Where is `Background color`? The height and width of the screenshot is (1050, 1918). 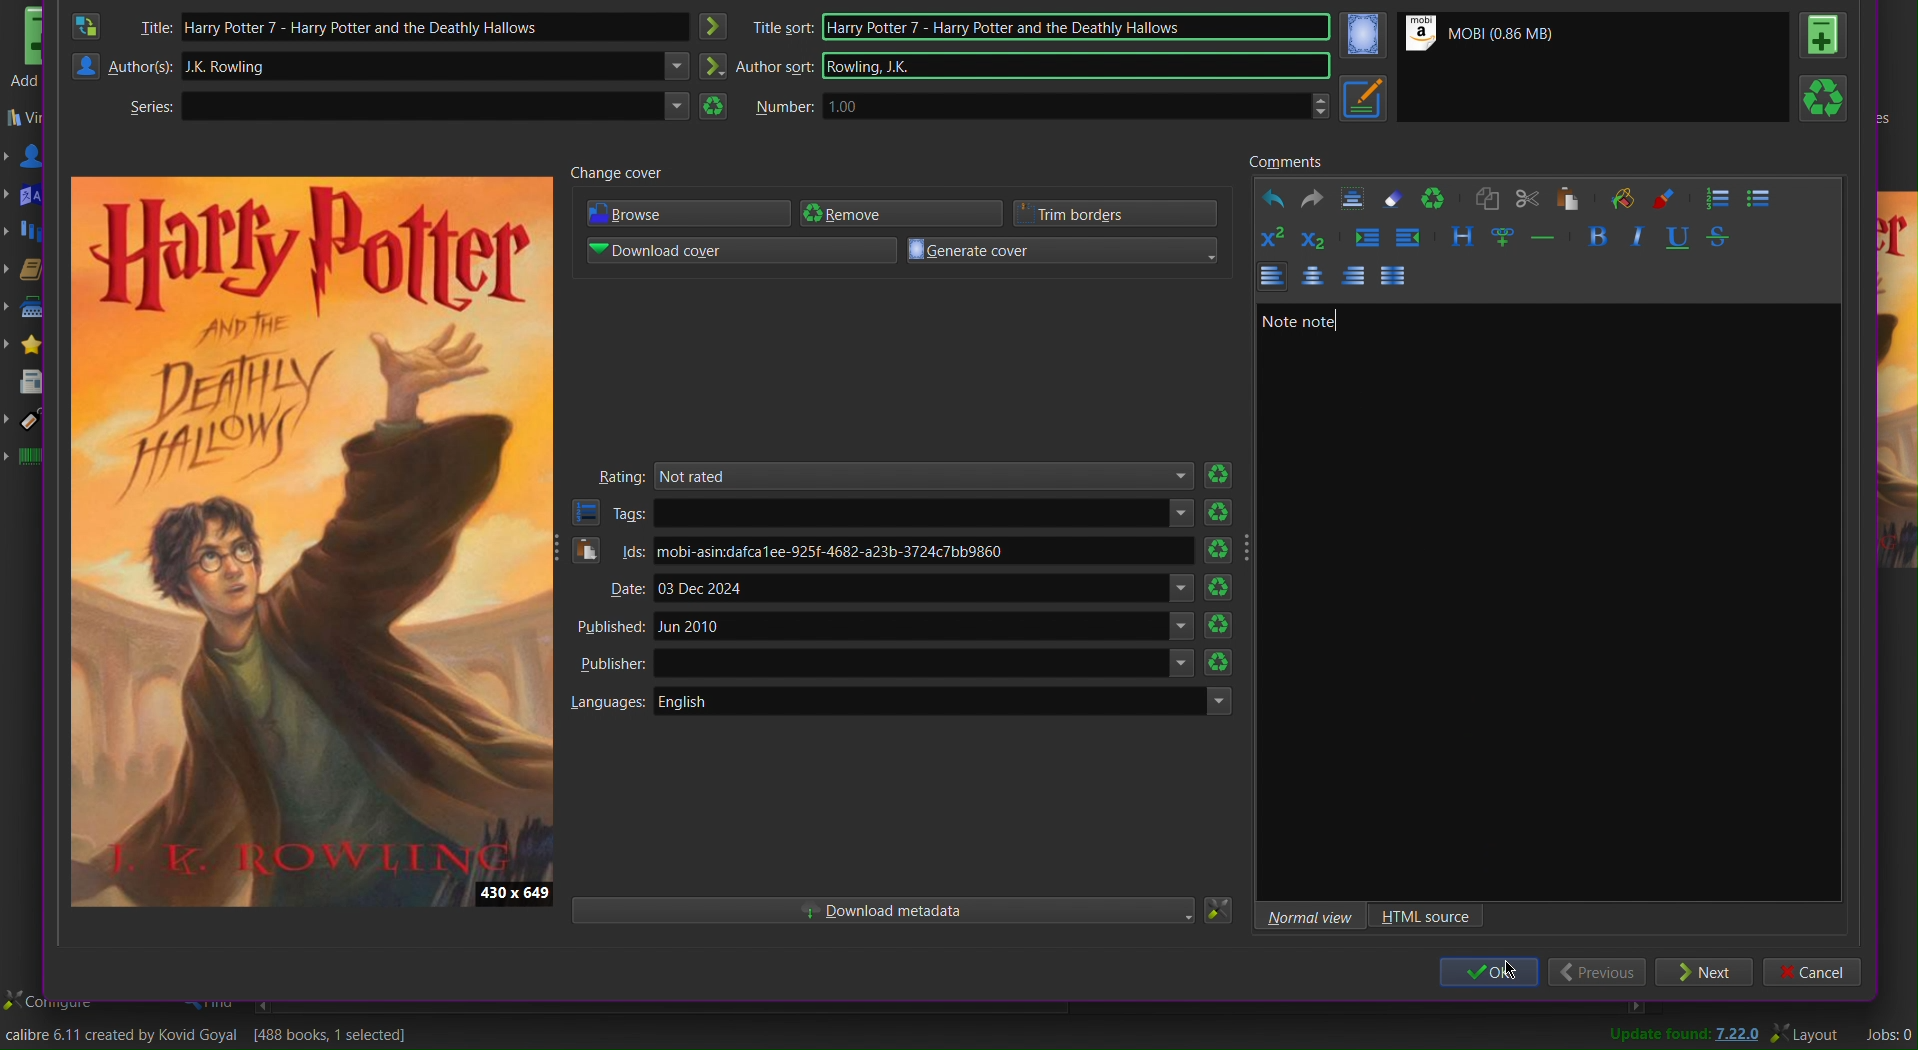
Background color is located at coordinates (1629, 198).